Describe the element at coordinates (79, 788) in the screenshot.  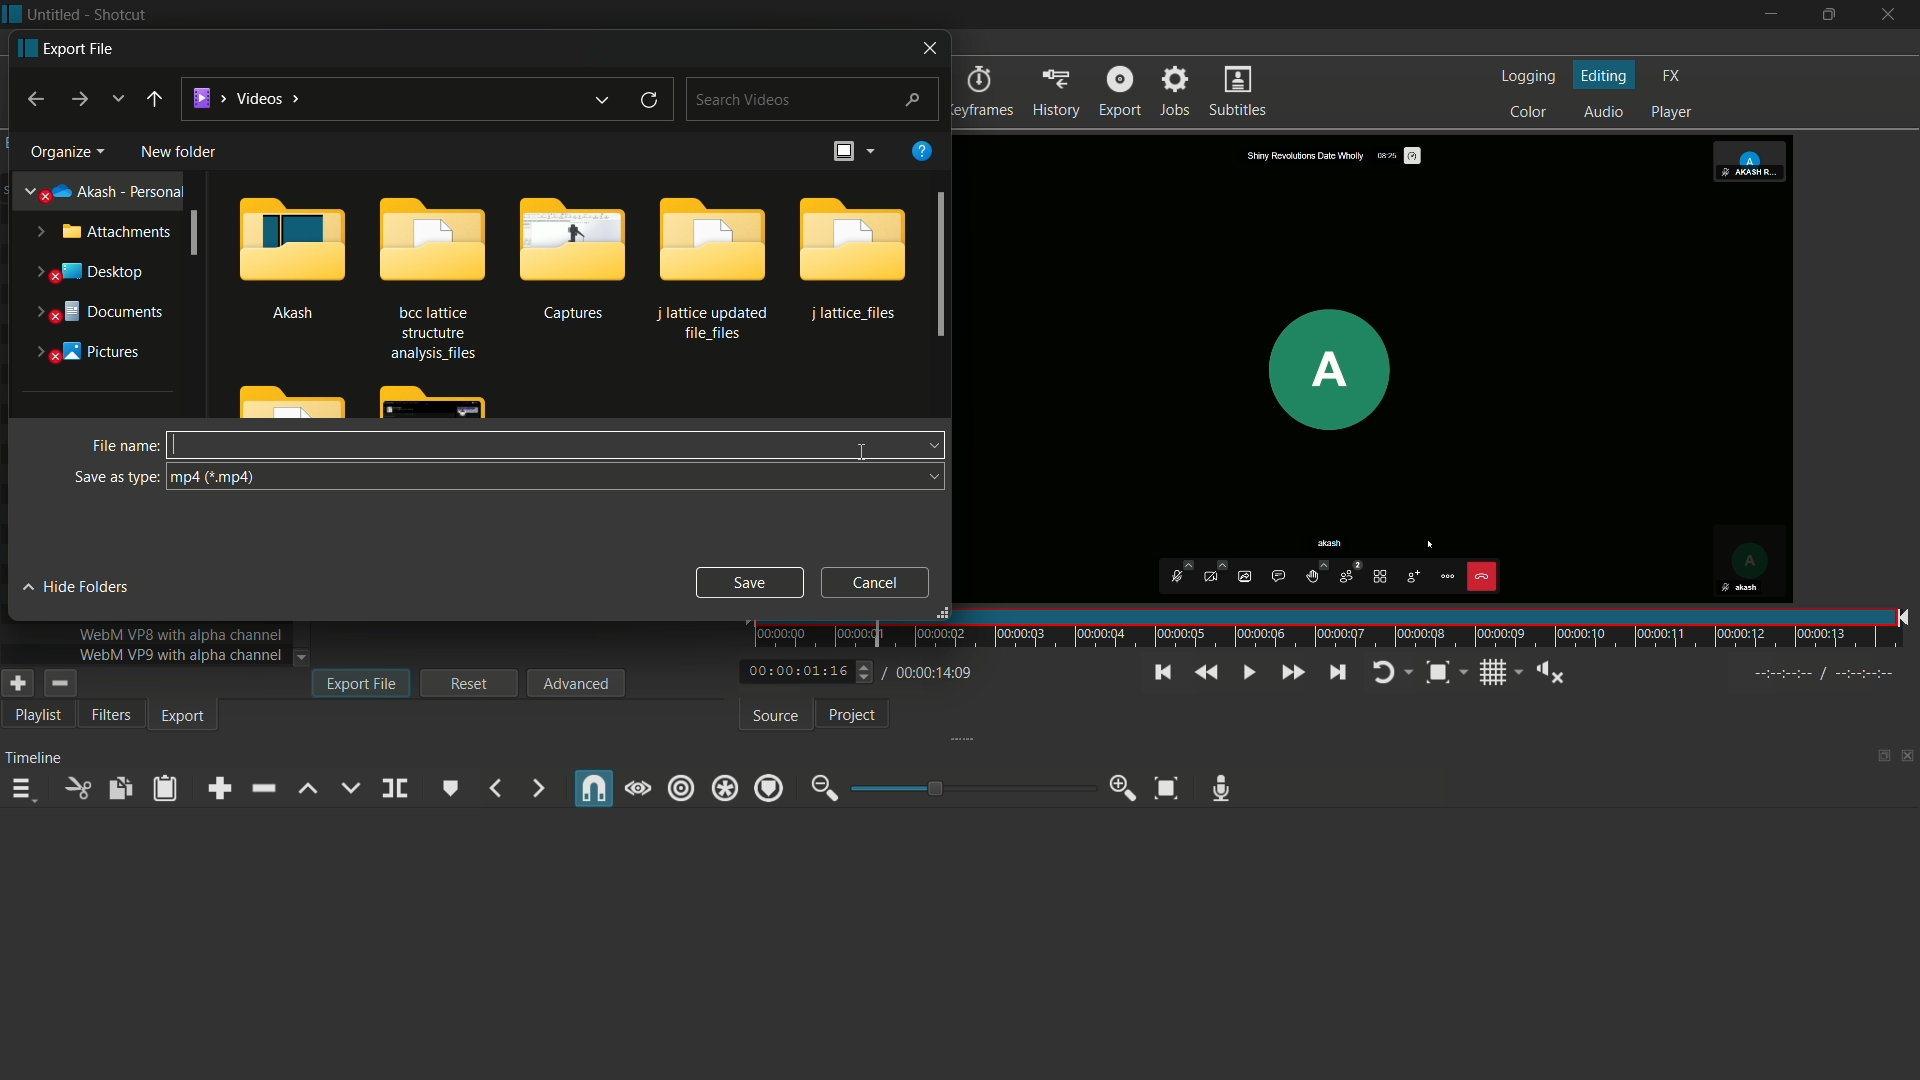
I see `cut` at that location.